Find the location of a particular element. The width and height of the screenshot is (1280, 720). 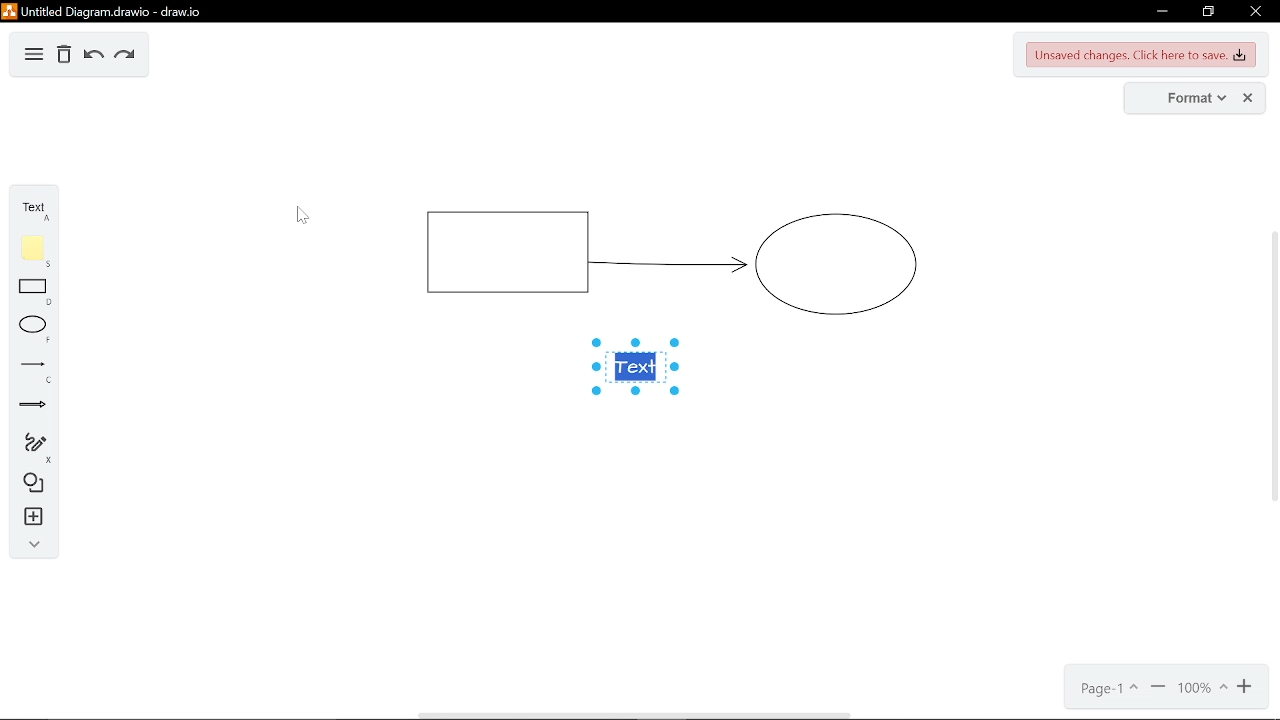

current diagram is located at coordinates (668, 255).